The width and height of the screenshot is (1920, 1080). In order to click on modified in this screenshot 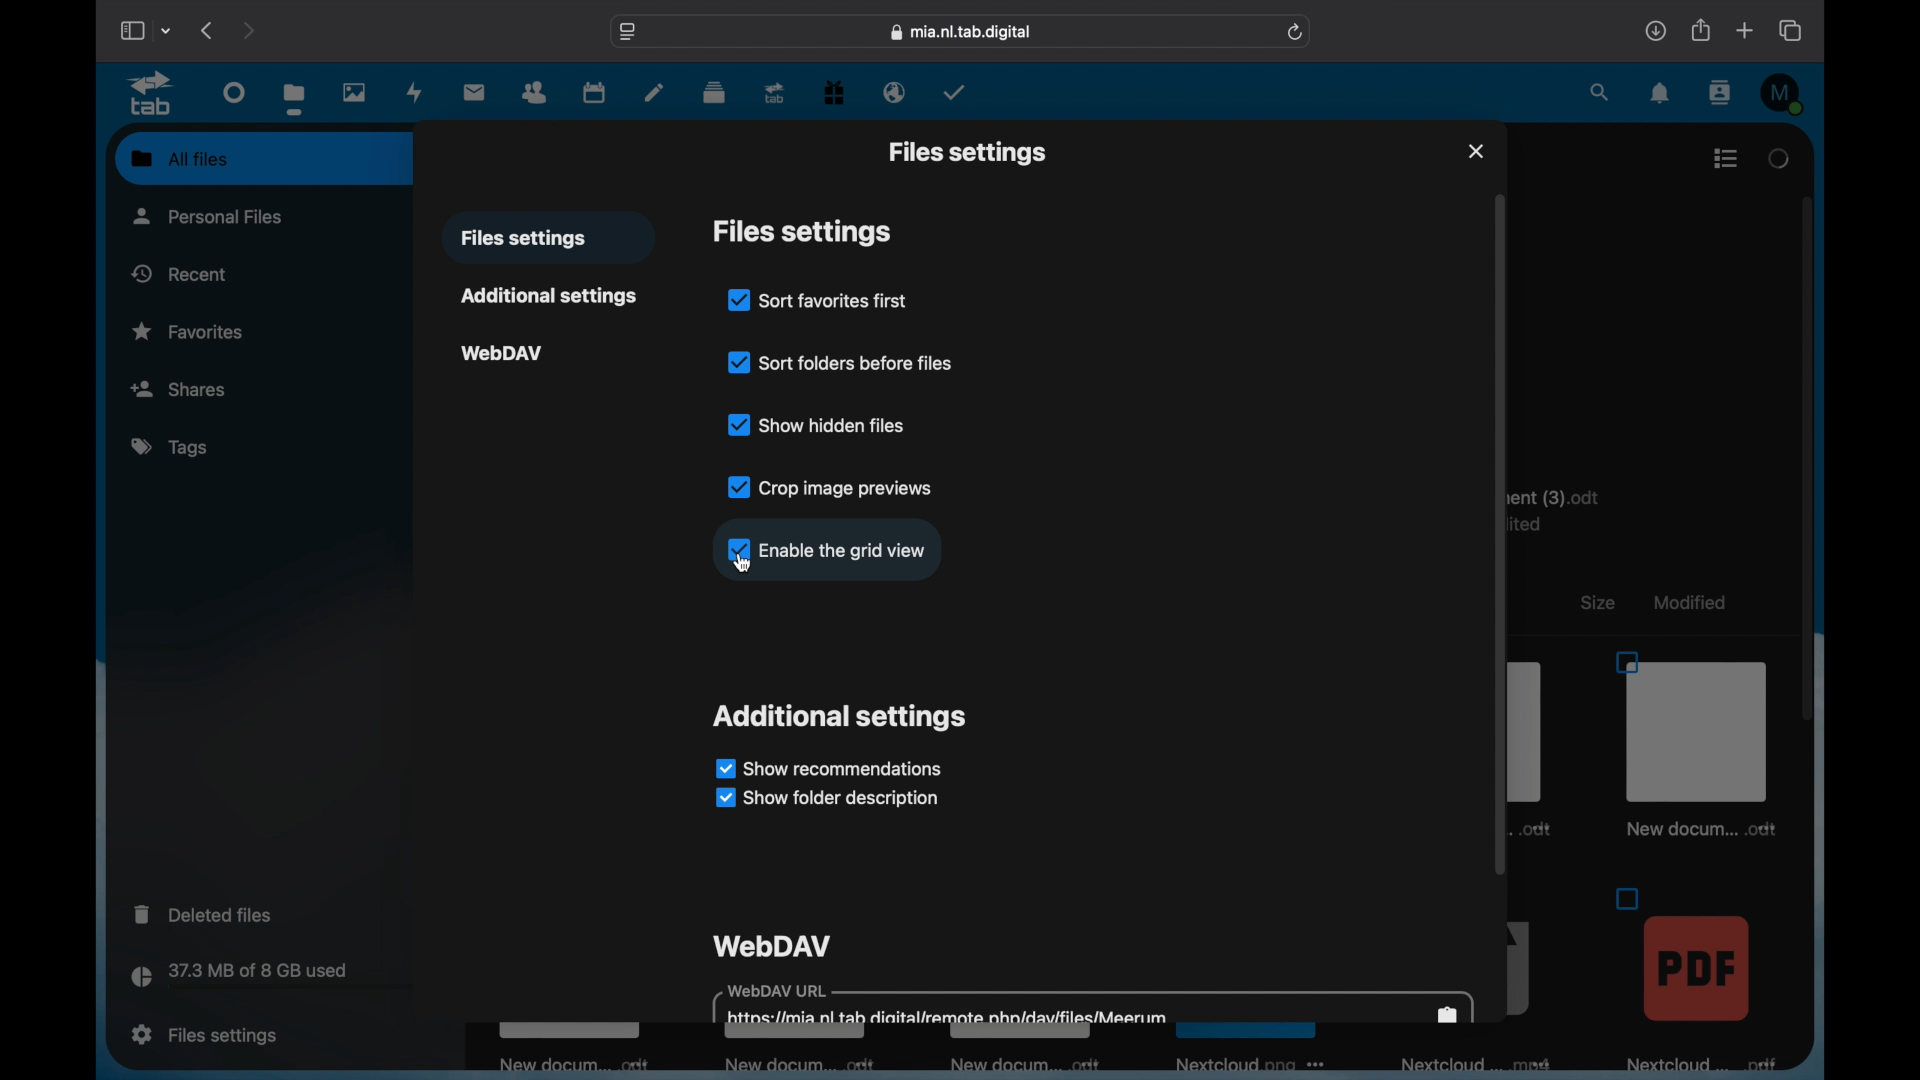, I will do `click(1687, 600)`.